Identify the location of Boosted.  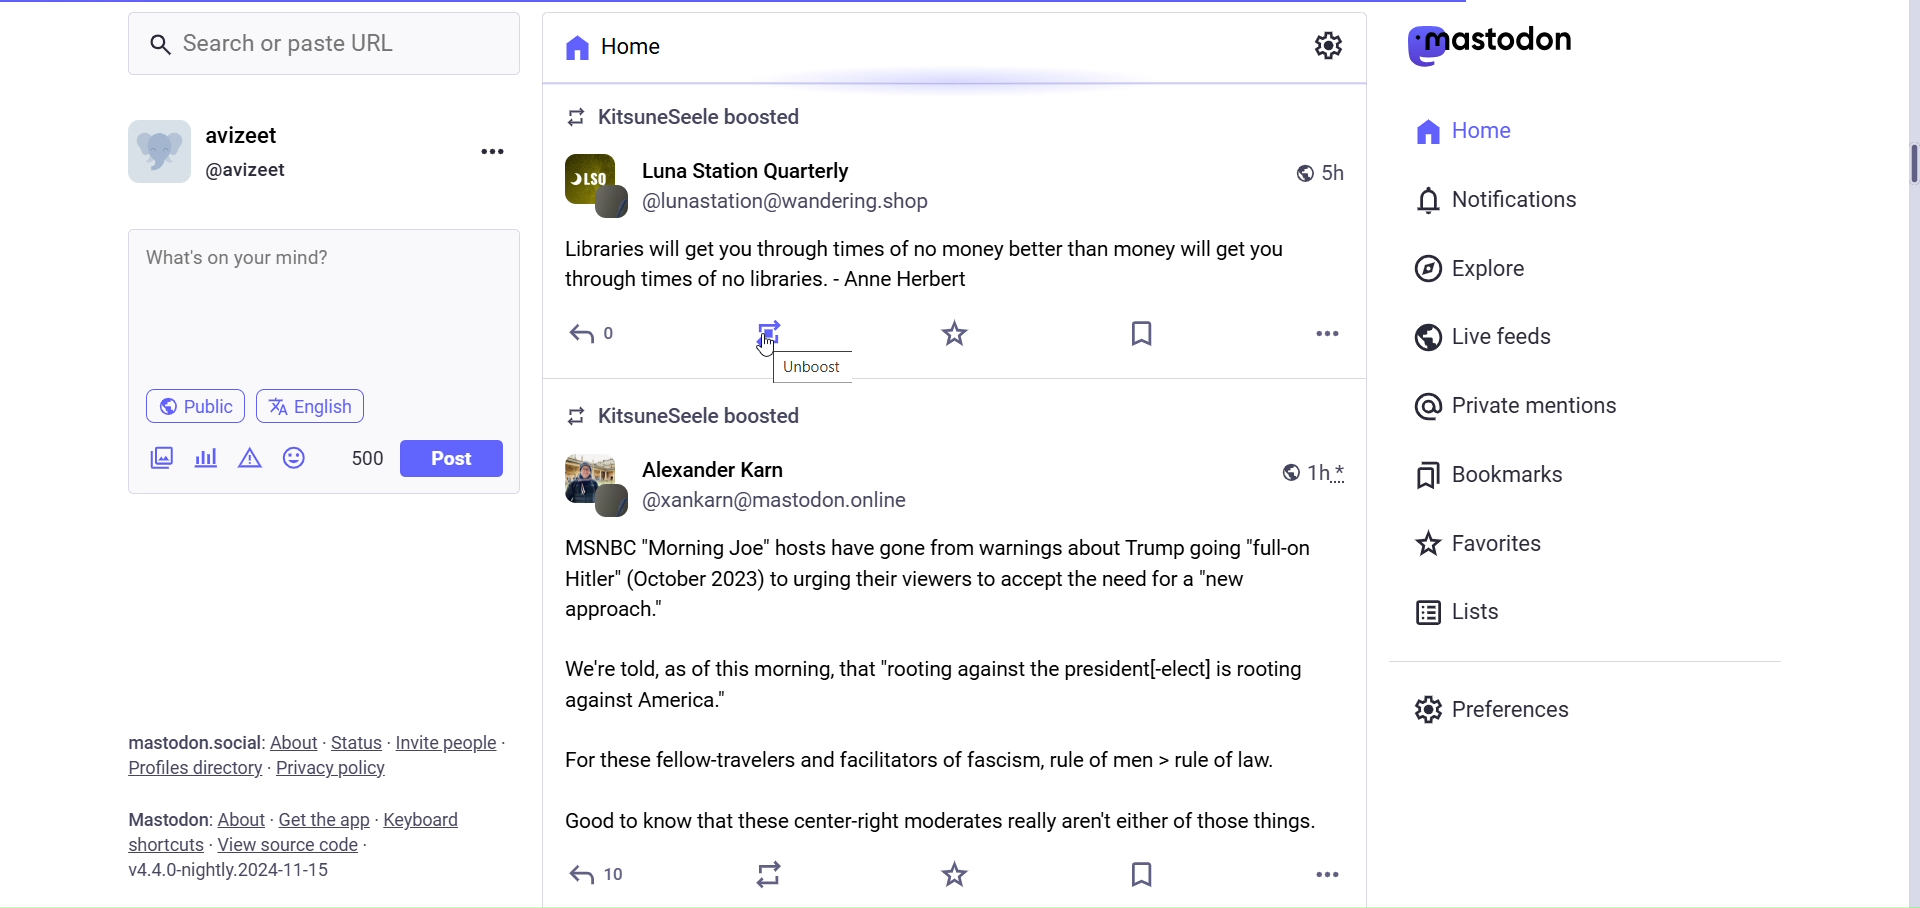
(703, 420).